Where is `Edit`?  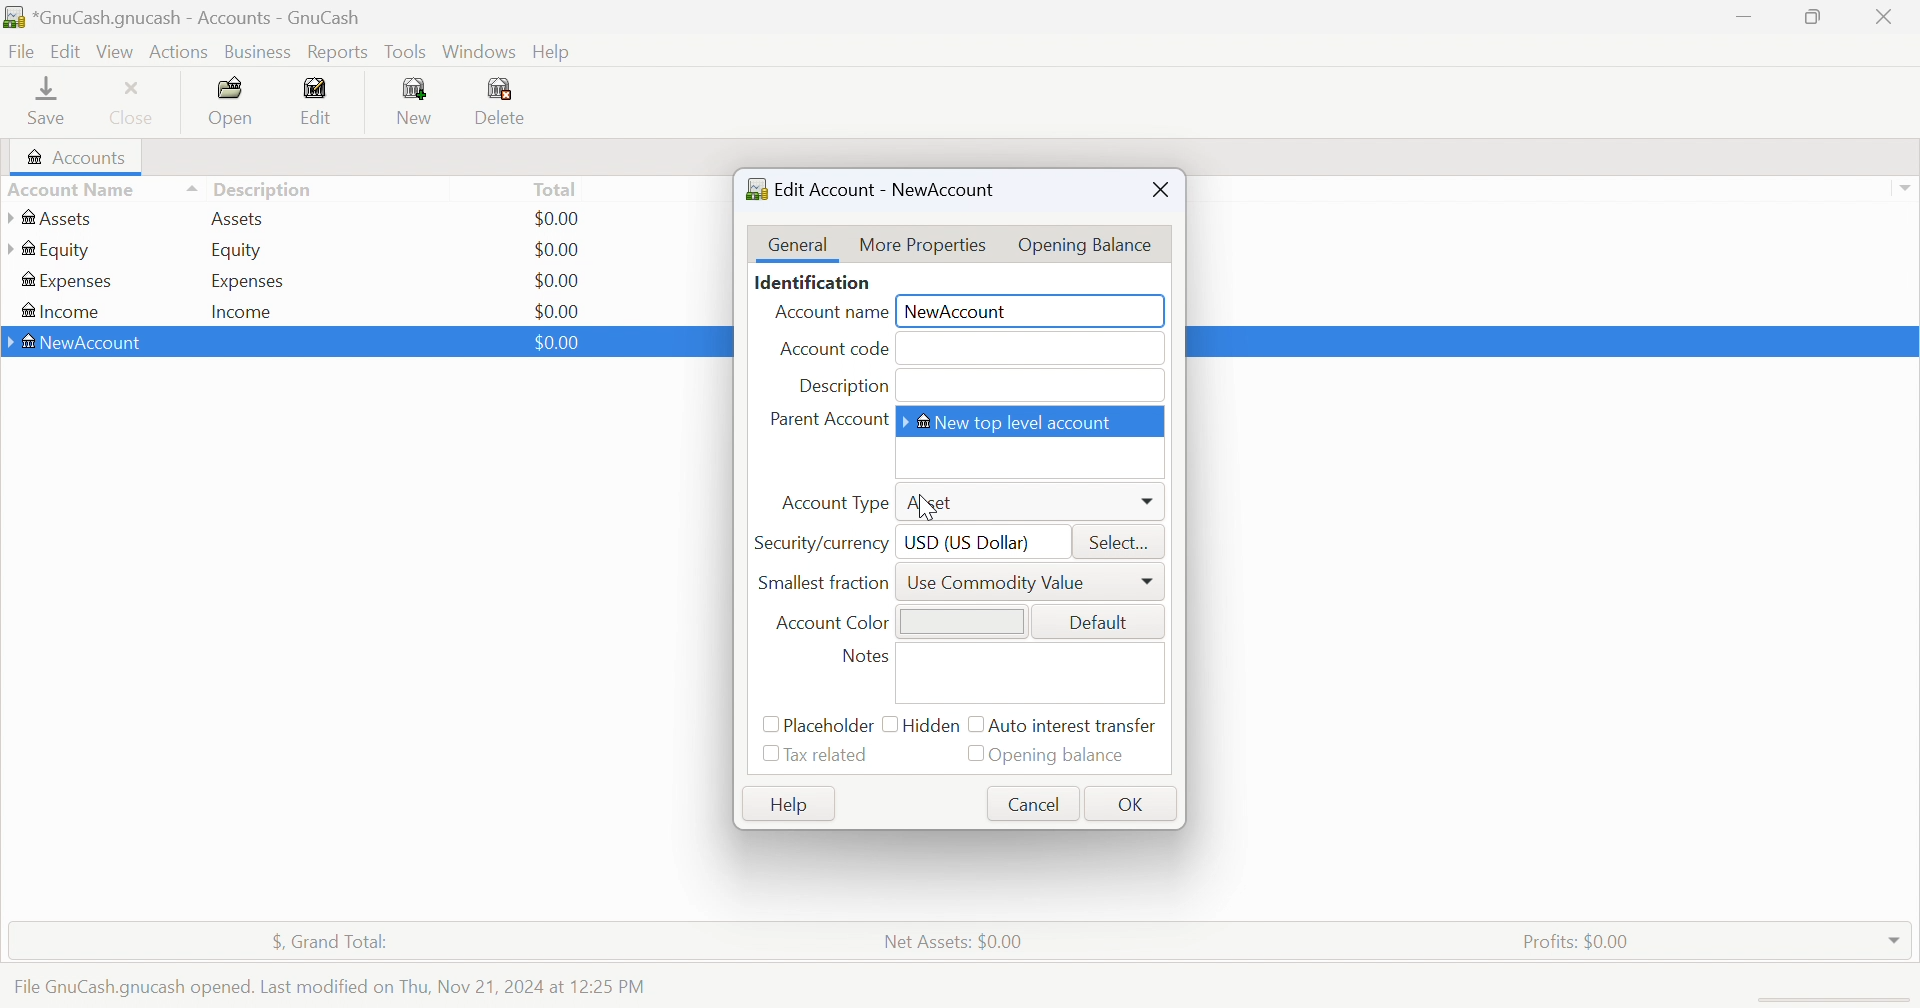
Edit is located at coordinates (69, 49).